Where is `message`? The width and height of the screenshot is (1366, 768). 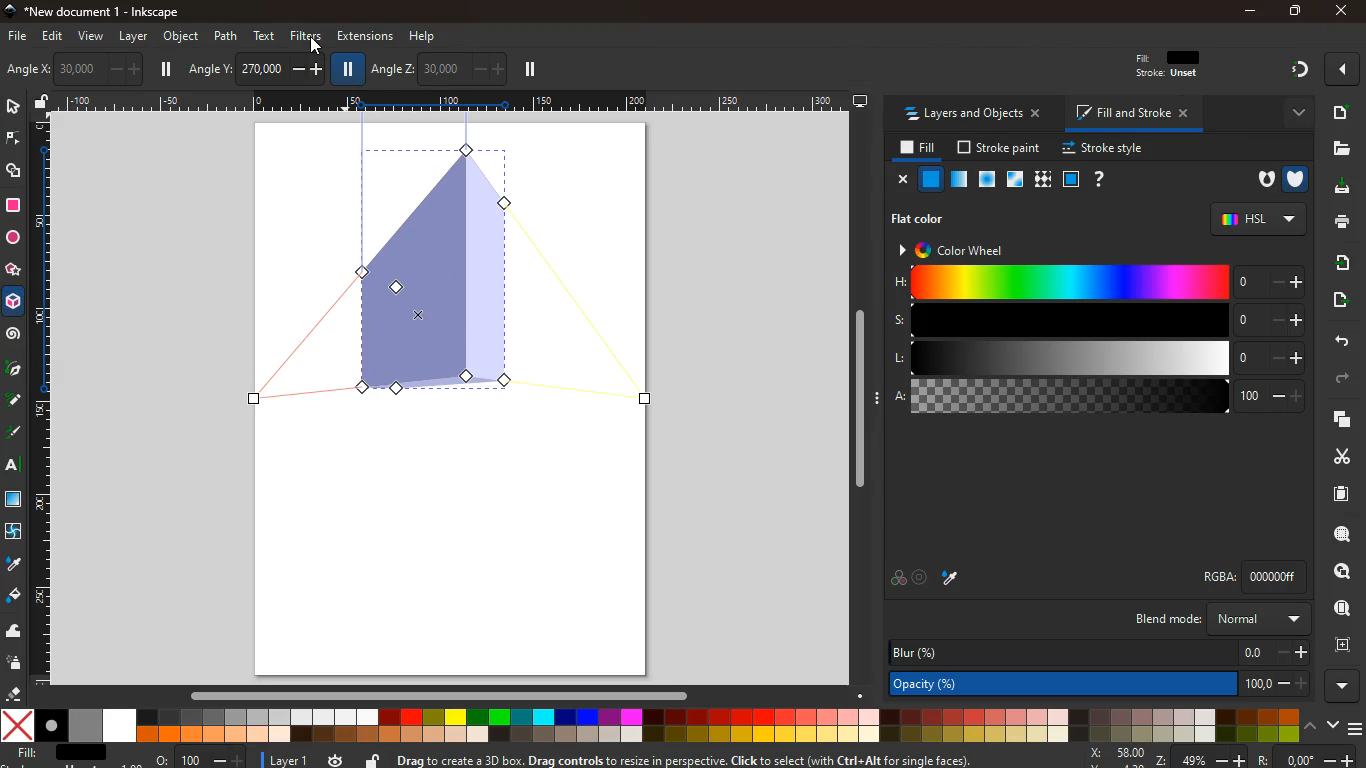 message is located at coordinates (705, 759).